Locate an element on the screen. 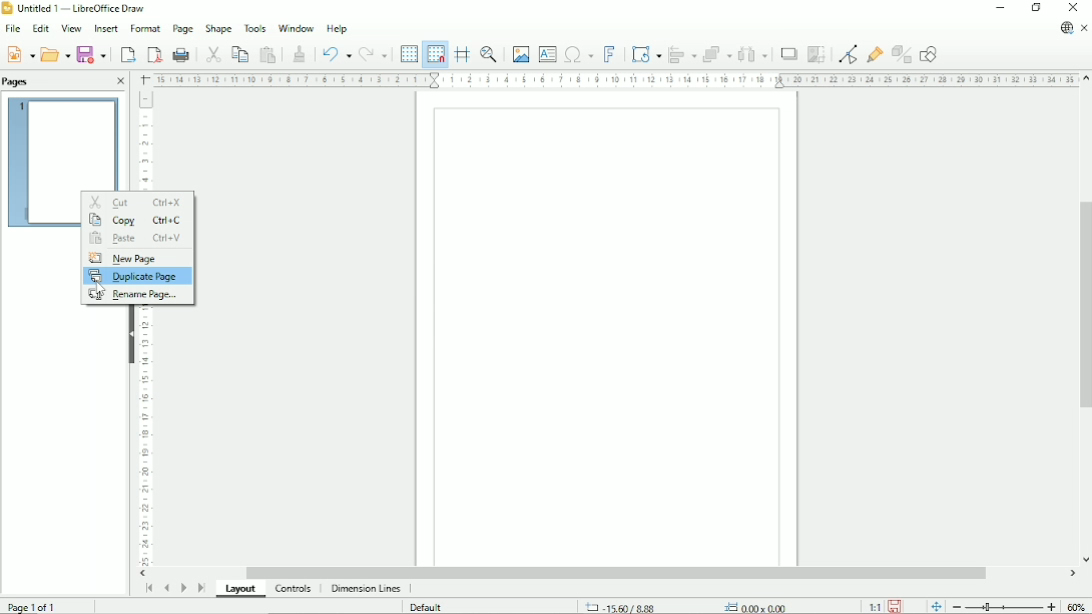 The height and width of the screenshot is (614, 1092). Arrange is located at coordinates (717, 54).